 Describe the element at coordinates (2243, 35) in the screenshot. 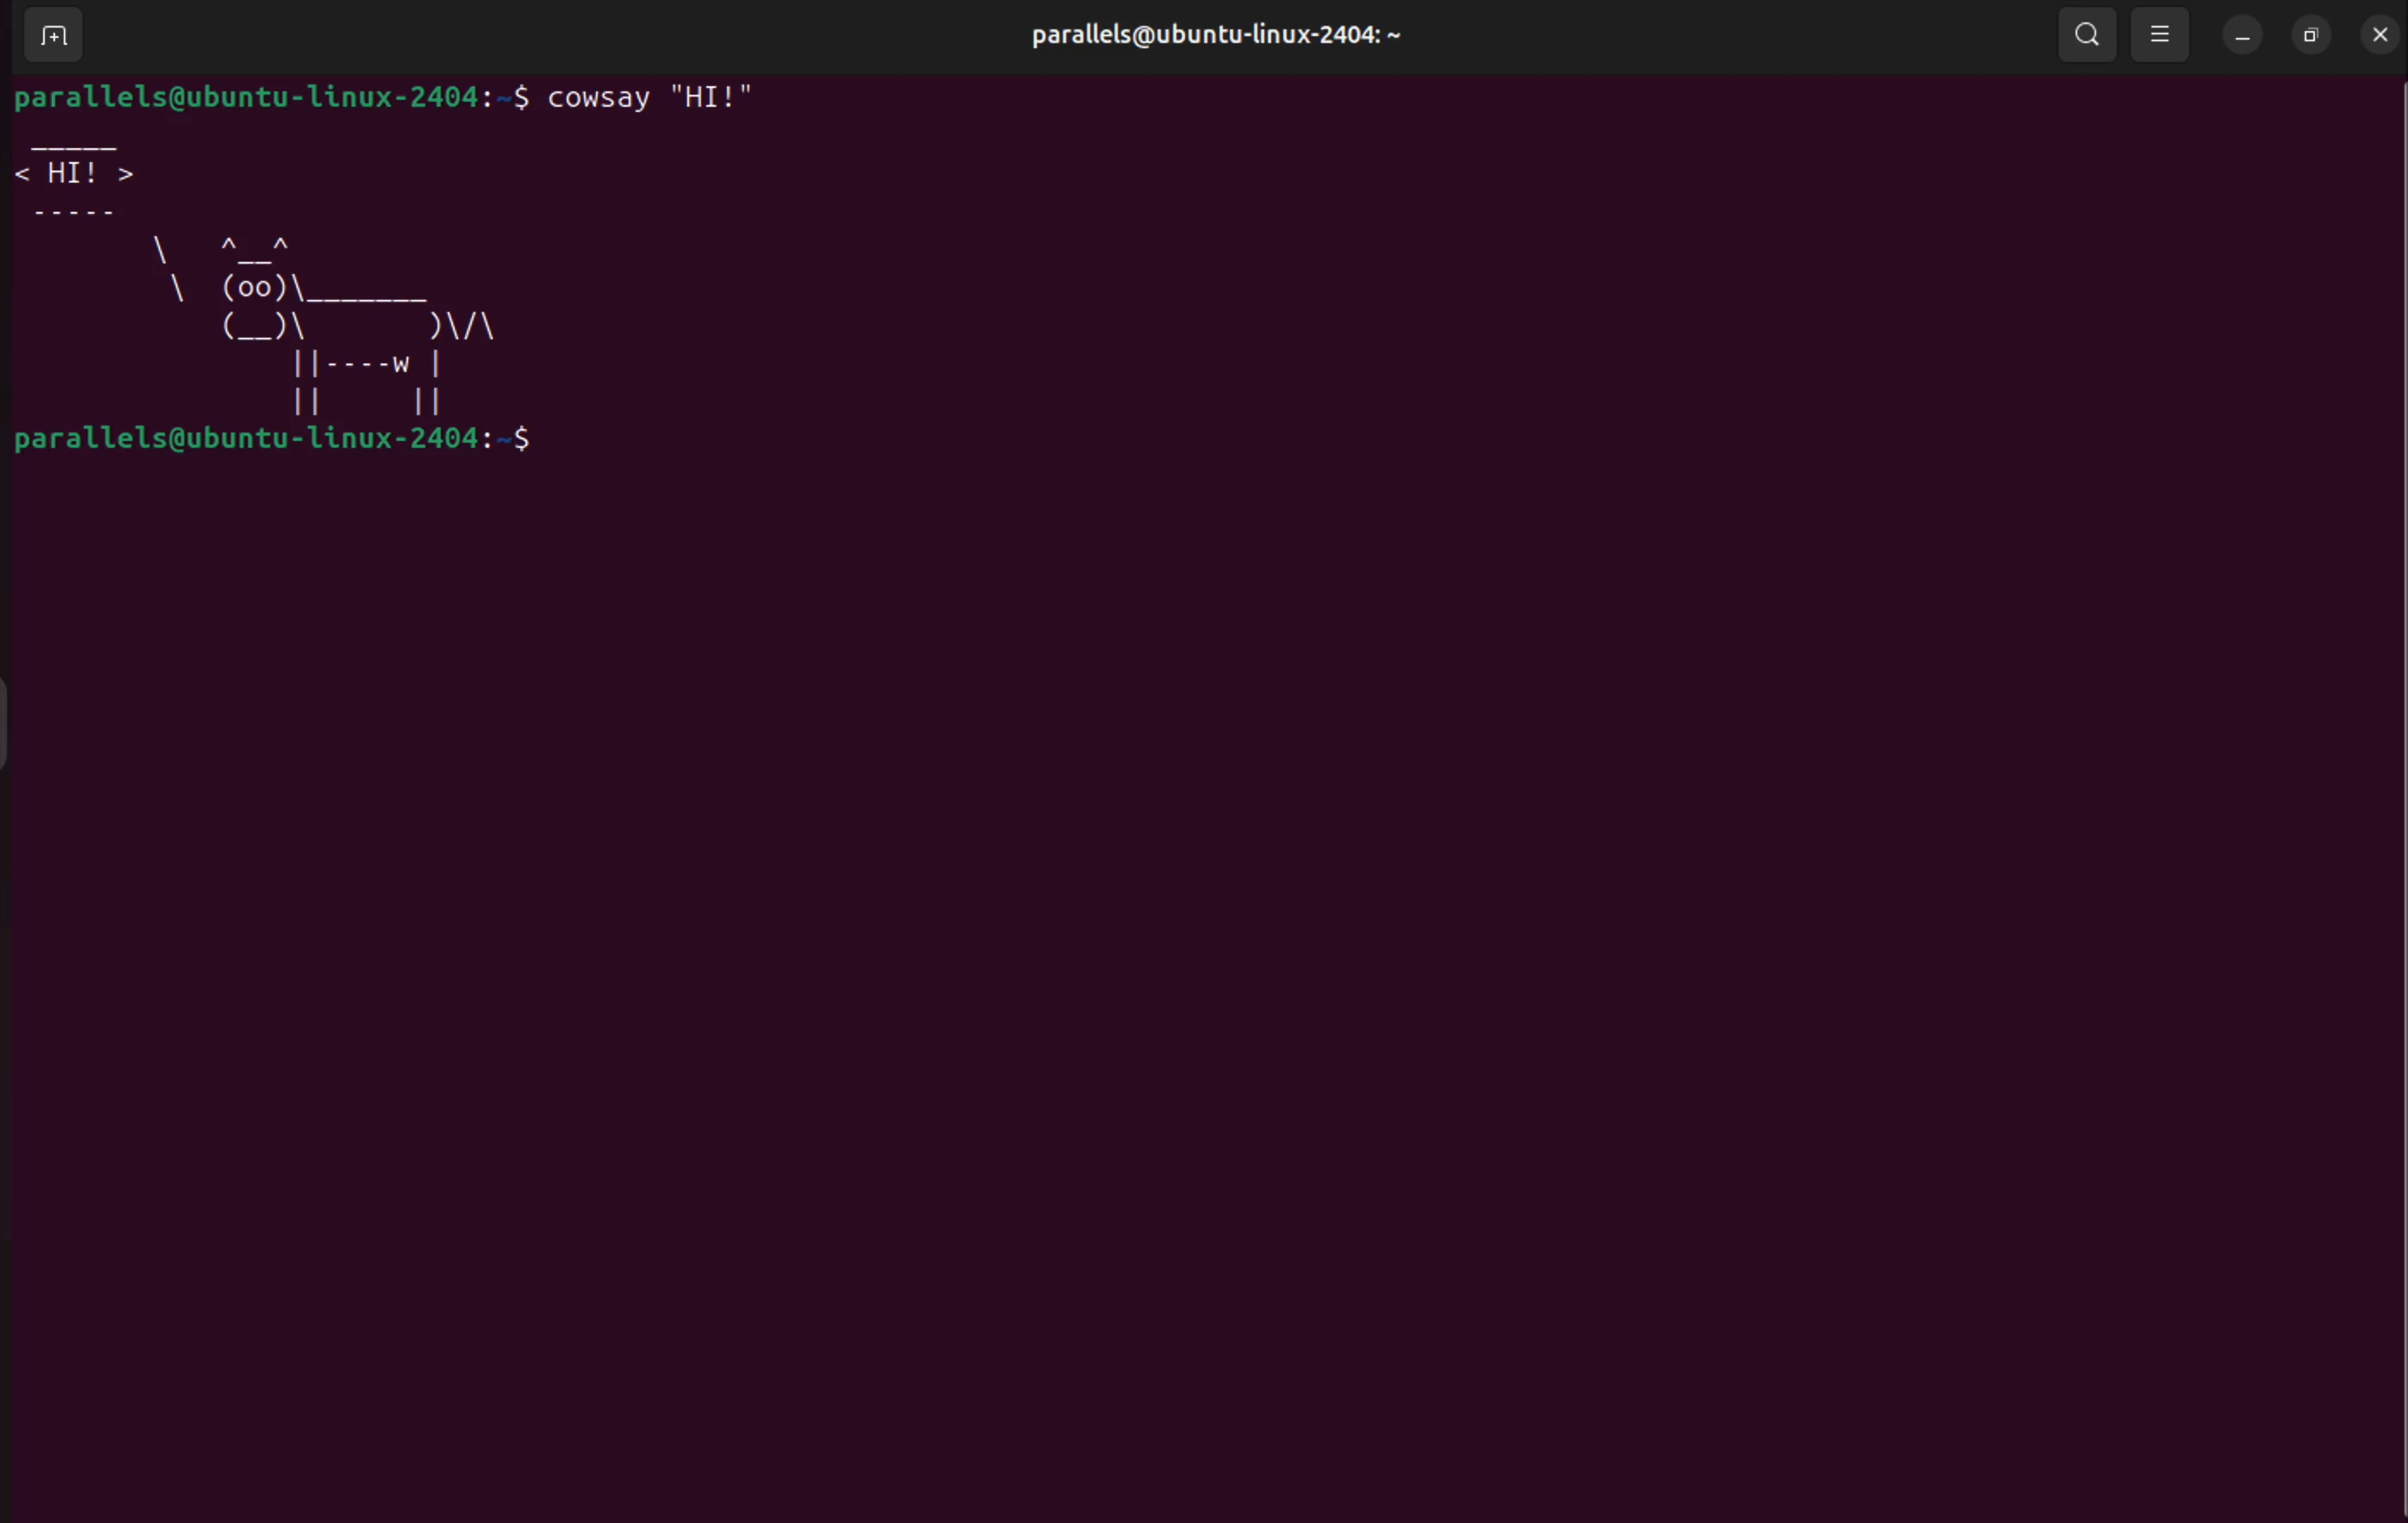

I see `minimize` at that location.